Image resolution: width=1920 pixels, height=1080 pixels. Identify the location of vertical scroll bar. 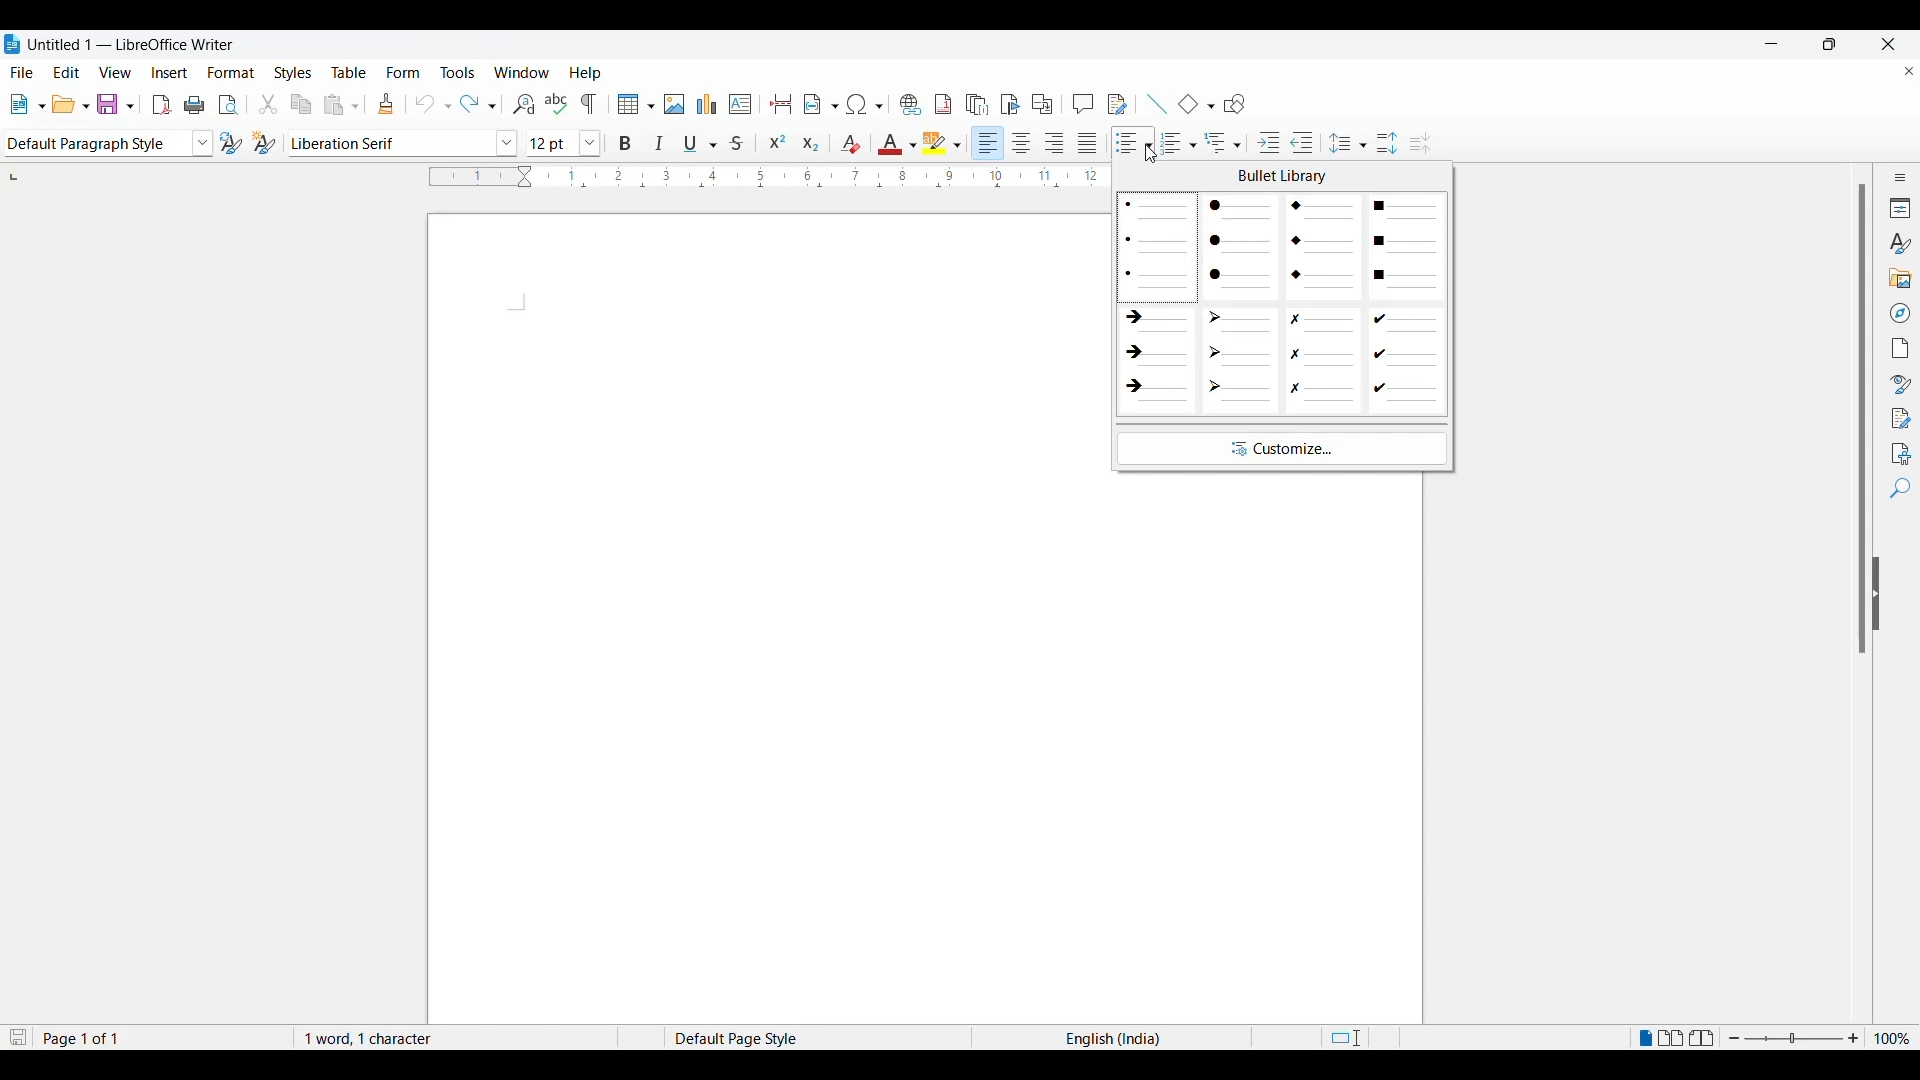
(1852, 421).